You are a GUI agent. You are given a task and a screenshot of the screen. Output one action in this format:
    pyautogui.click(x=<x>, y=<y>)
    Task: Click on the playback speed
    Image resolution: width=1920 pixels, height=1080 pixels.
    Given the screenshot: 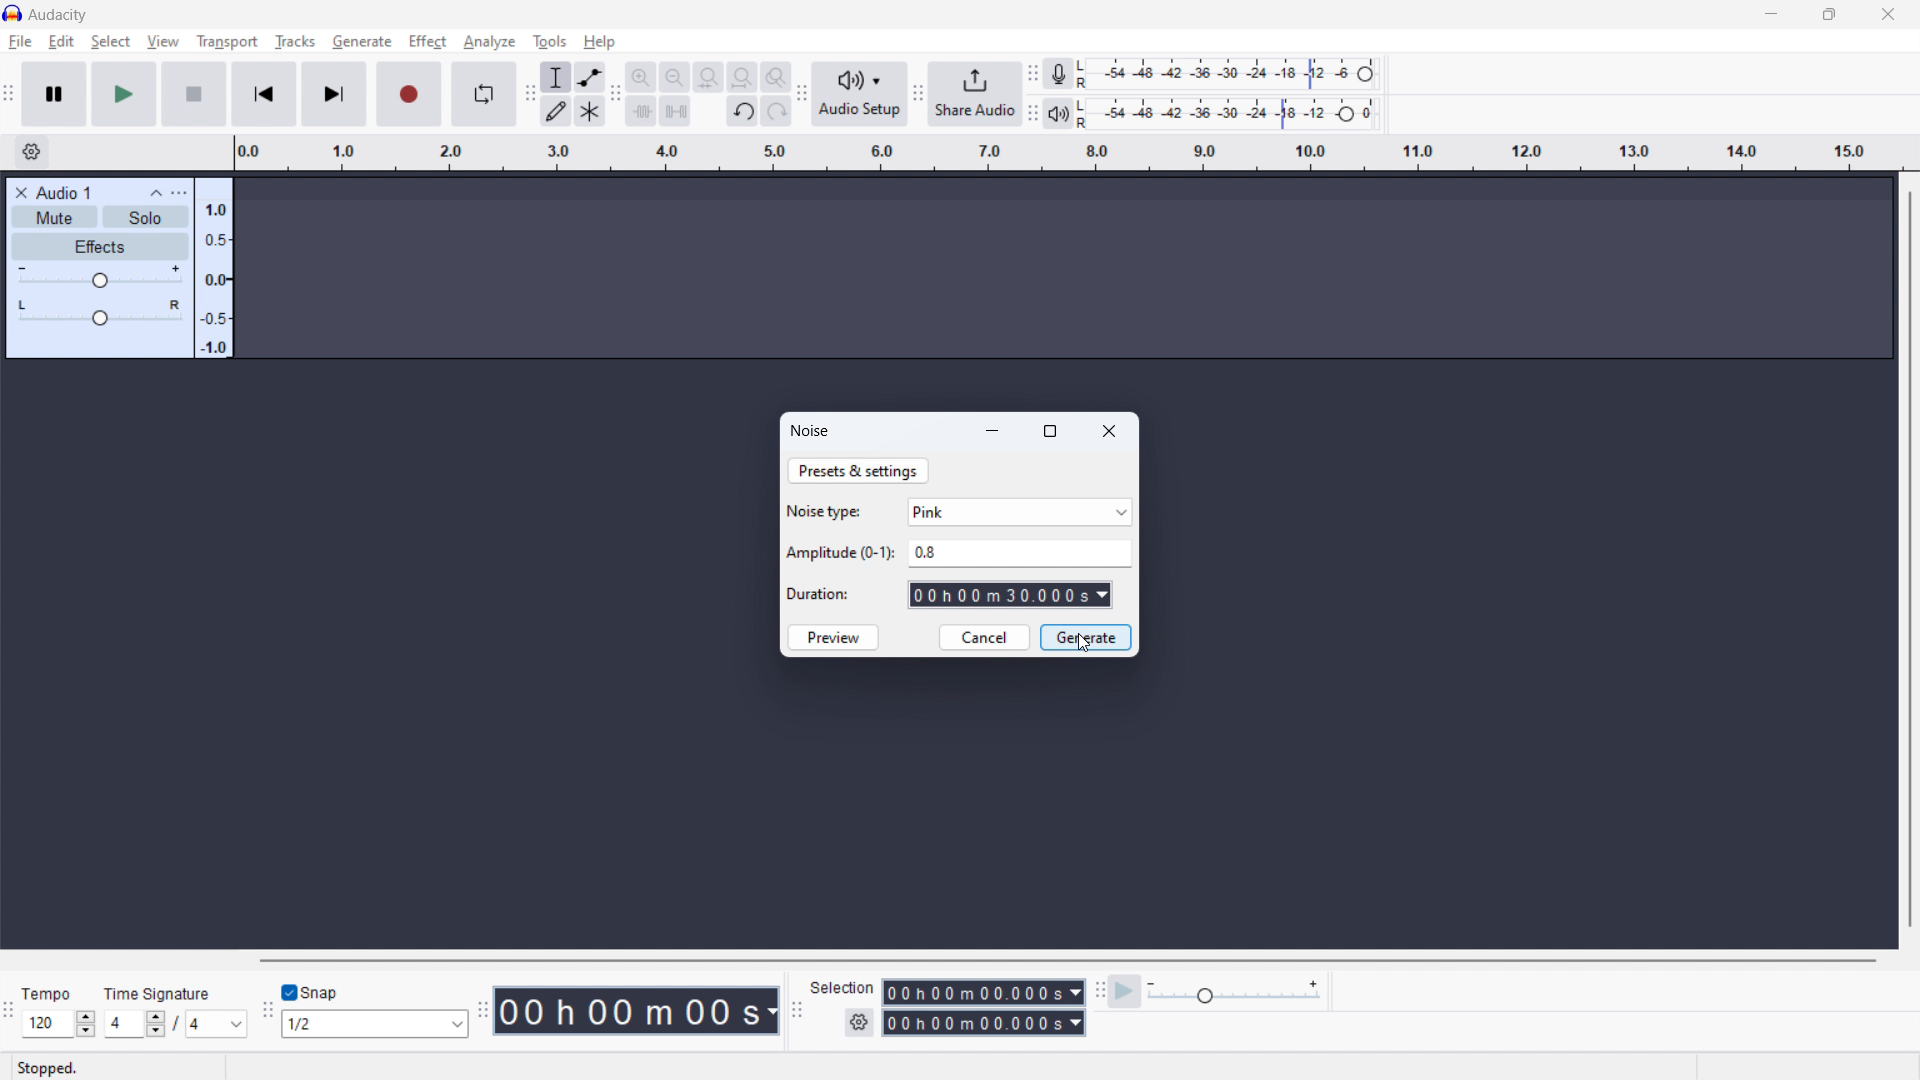 What is the action you would take?
    pyautogui.click(x=1234, y=993)
    